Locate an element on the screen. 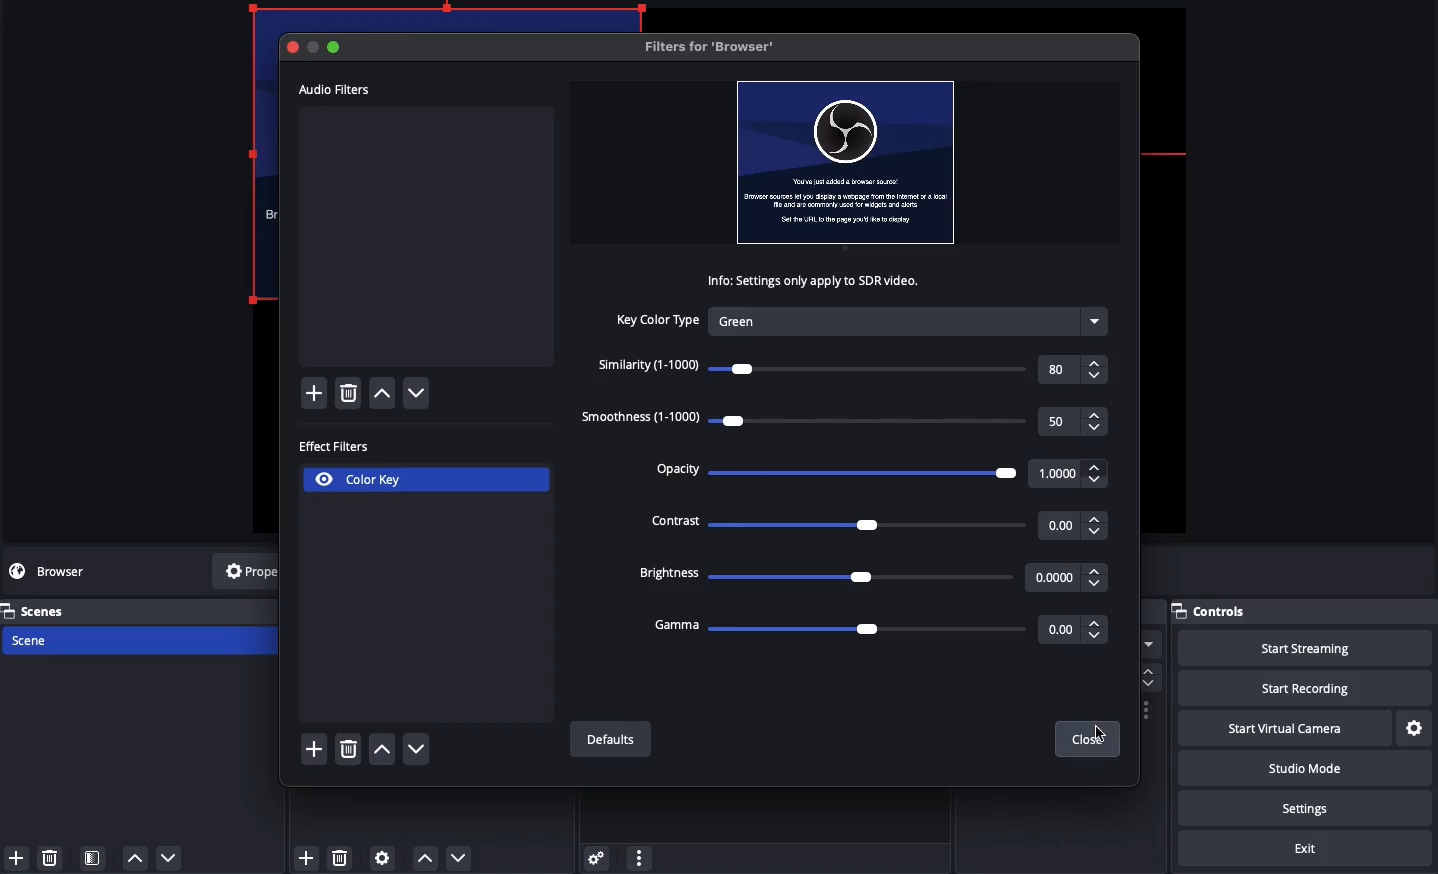  Similarity  is located at coordinates (849, 368).